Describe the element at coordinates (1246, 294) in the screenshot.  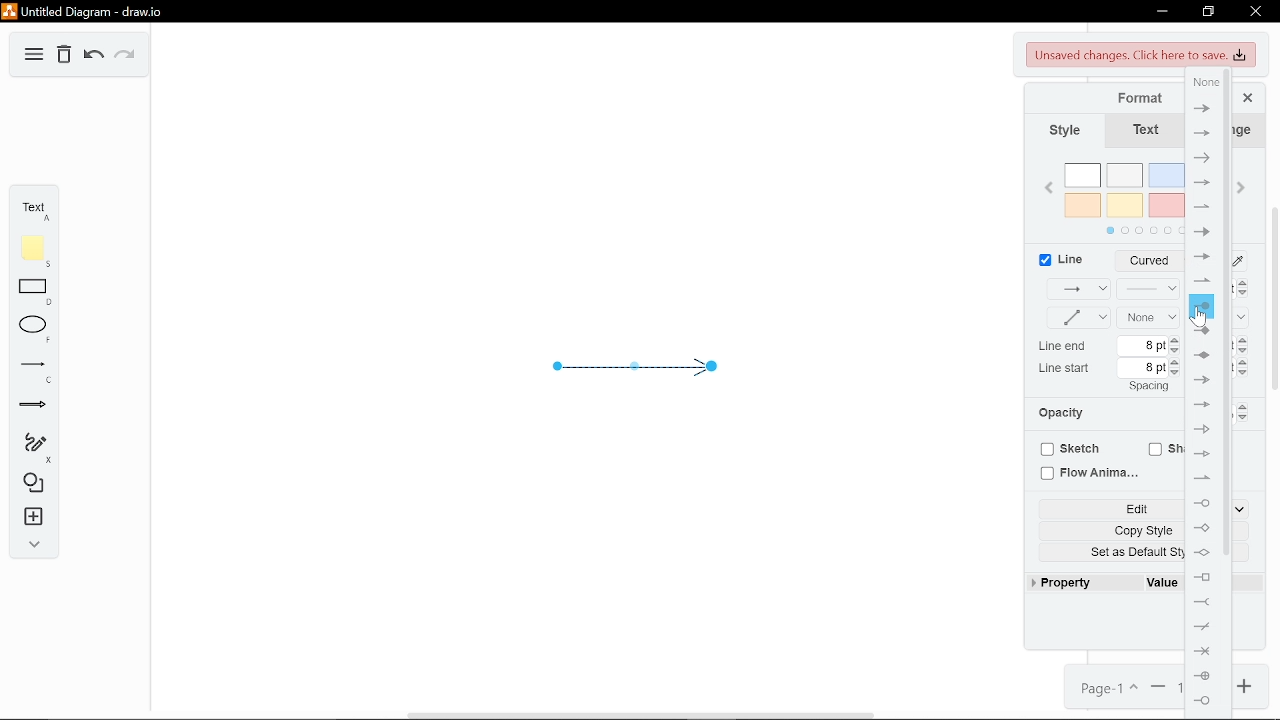
I see `Decrease linewidth` at that location.